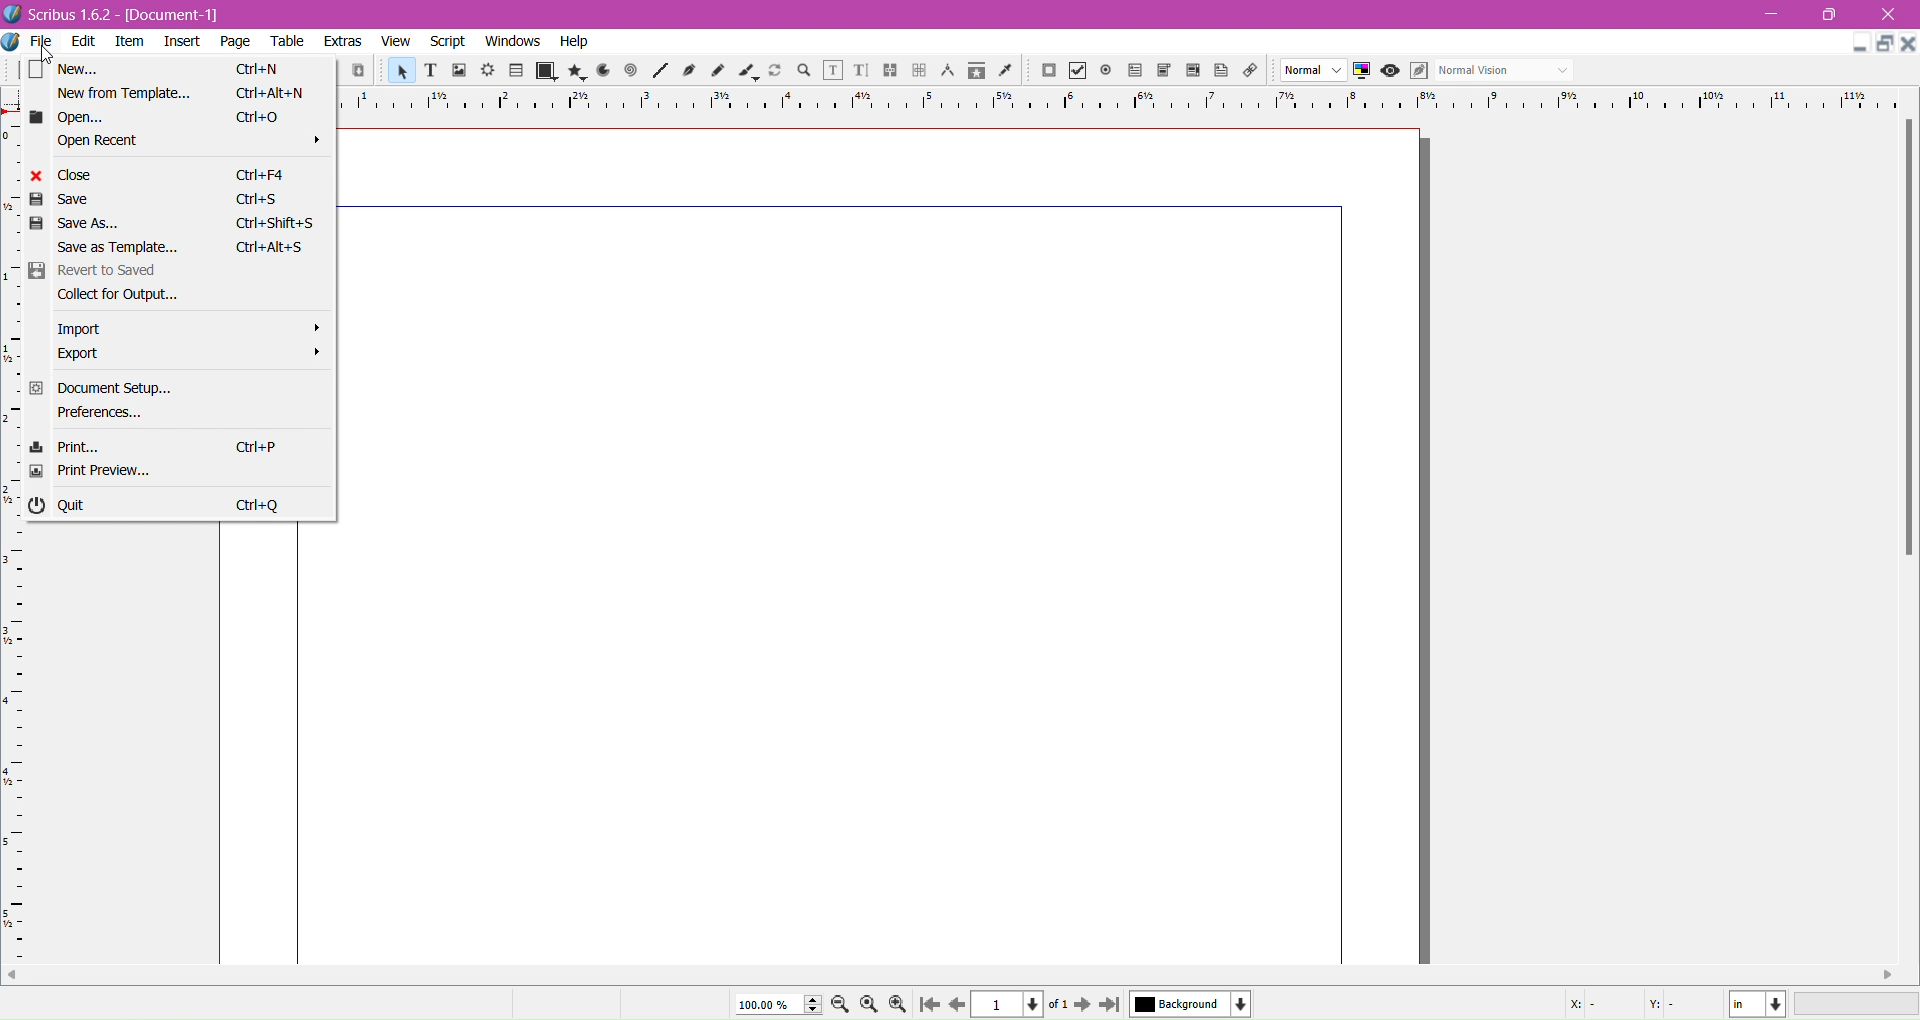 The image size is (1920, 1020). Describe the element at coordinates (888, 72) in the screenshot. I see `Link Text Frame` at that location.